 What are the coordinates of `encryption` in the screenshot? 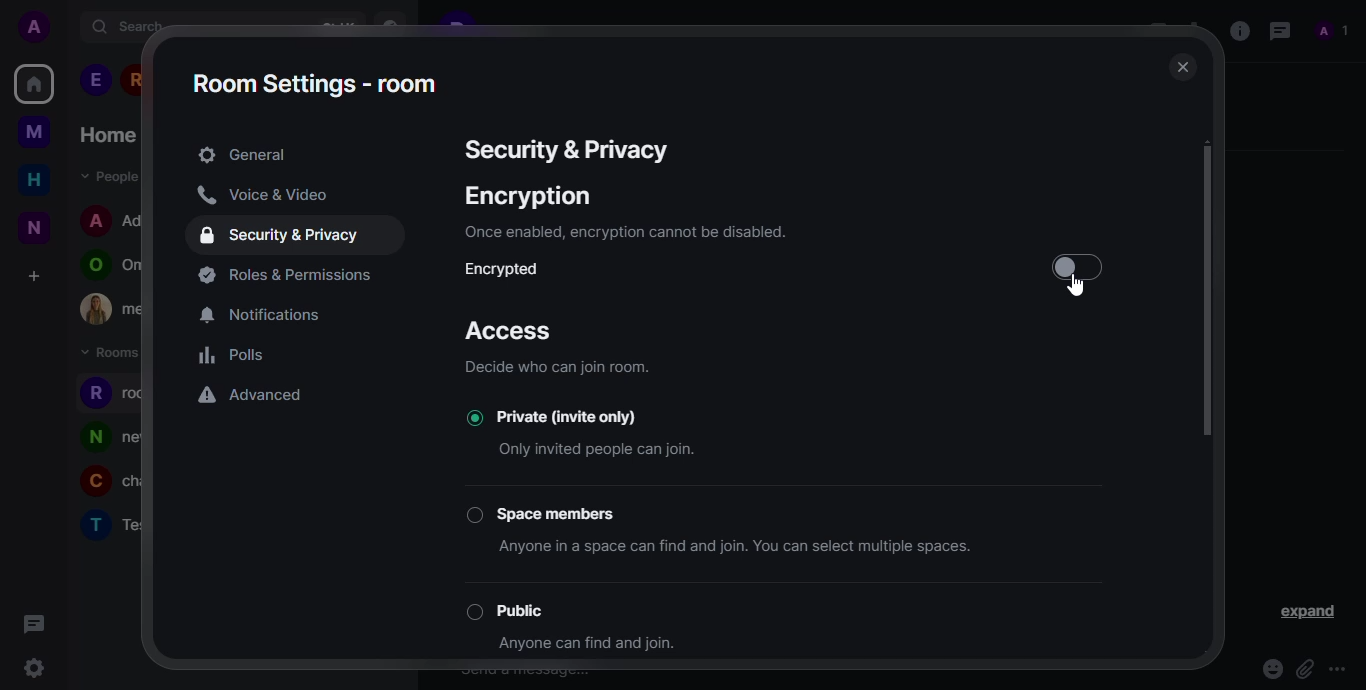 It's located at (535, 196).